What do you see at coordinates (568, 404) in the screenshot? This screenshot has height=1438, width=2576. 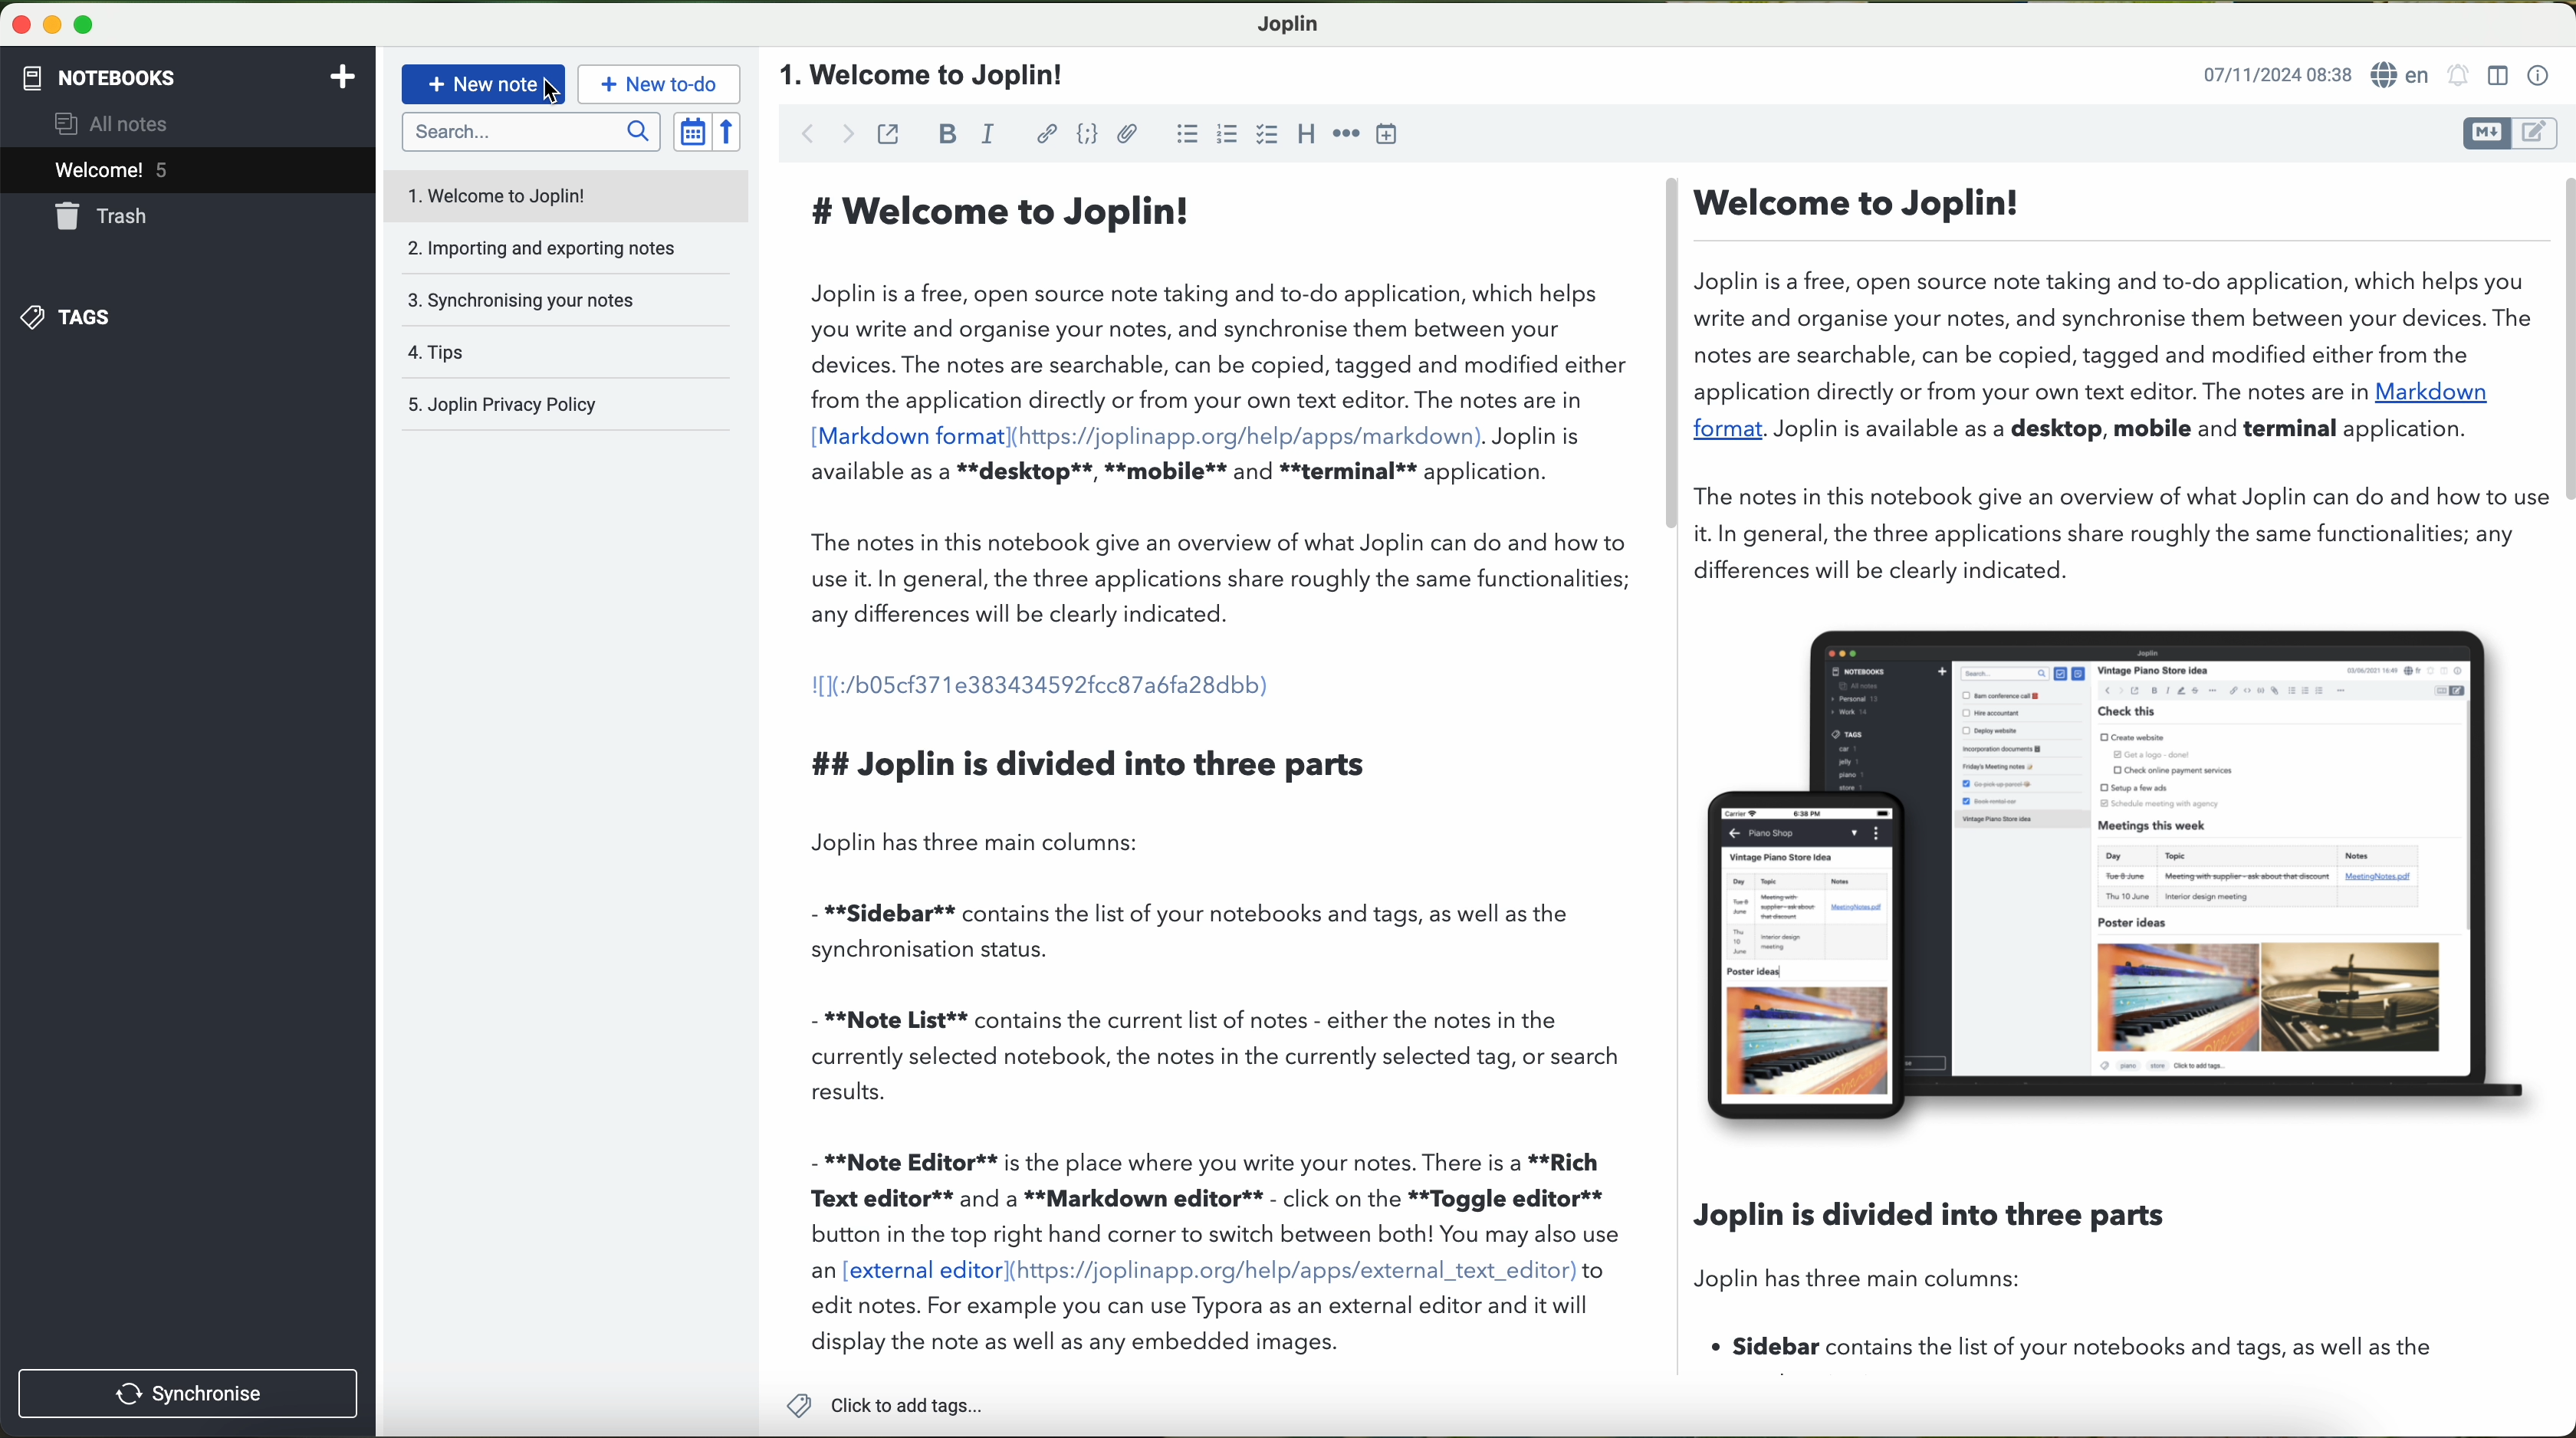 I see `Joplin privacy policy` at bounding box center [568, 404].